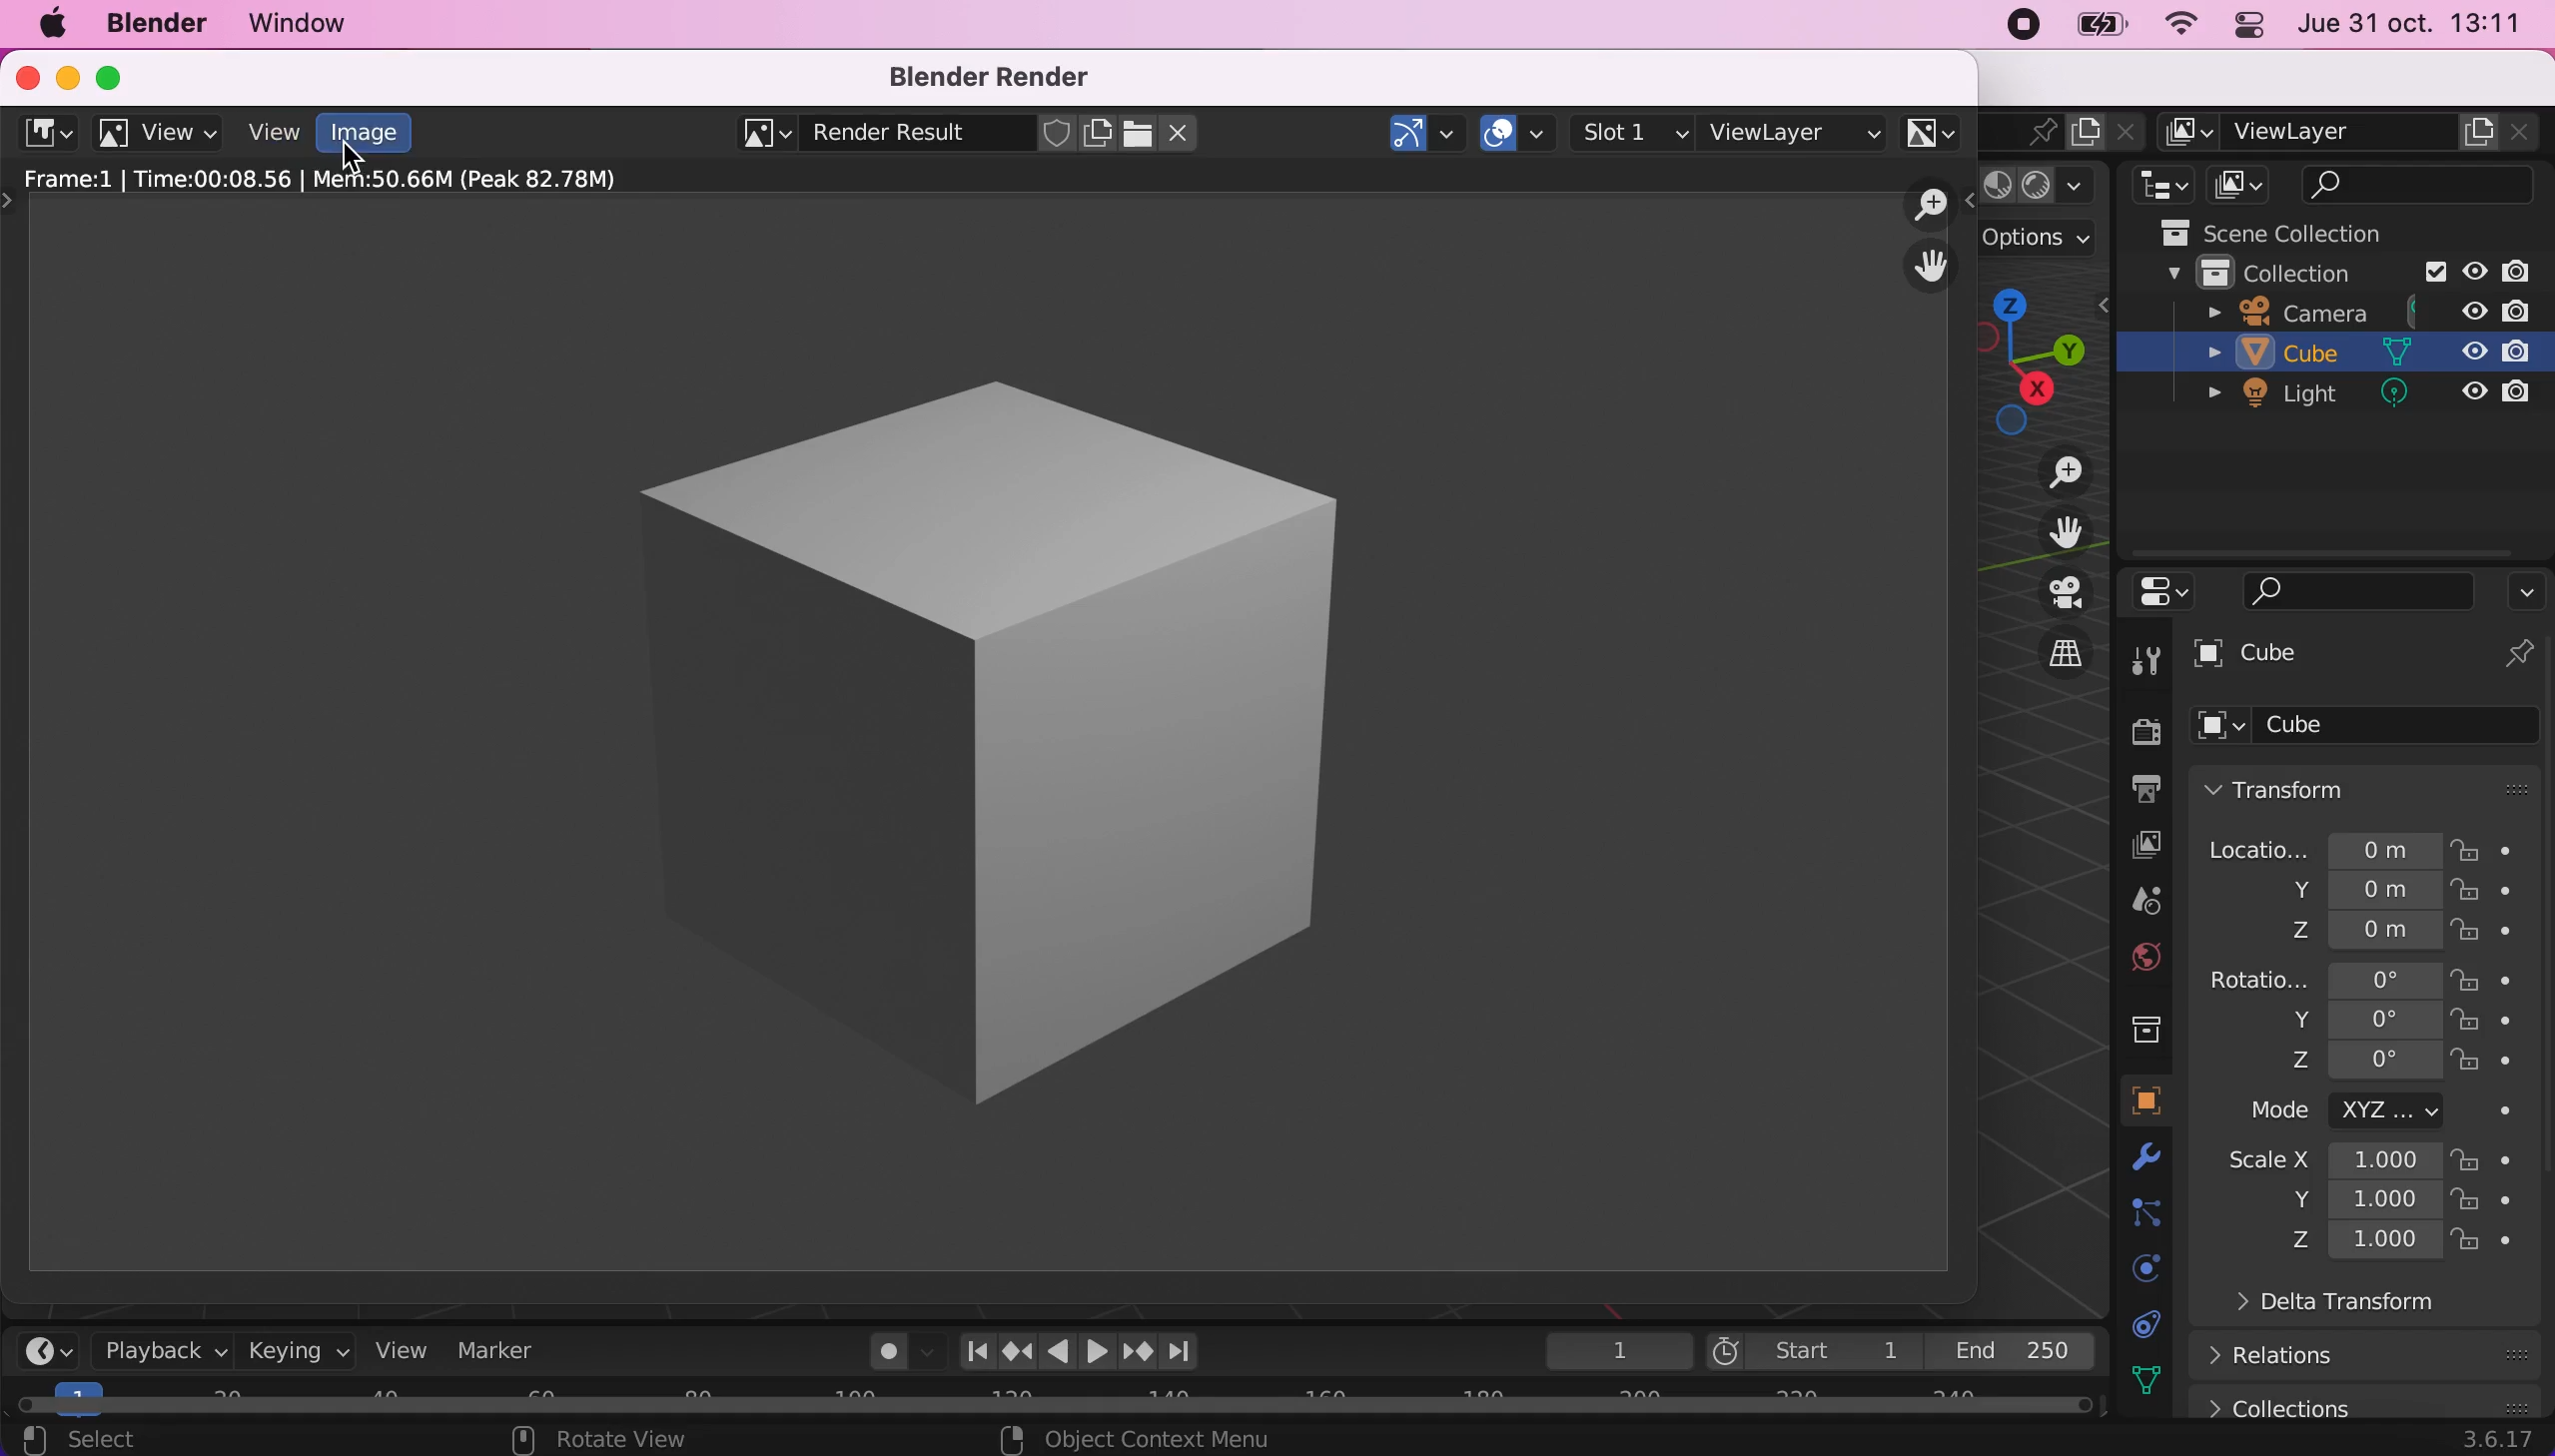 This screenshot has width=2555, height=1456. I want to click on 3.6.17, so click(2492, 1442).